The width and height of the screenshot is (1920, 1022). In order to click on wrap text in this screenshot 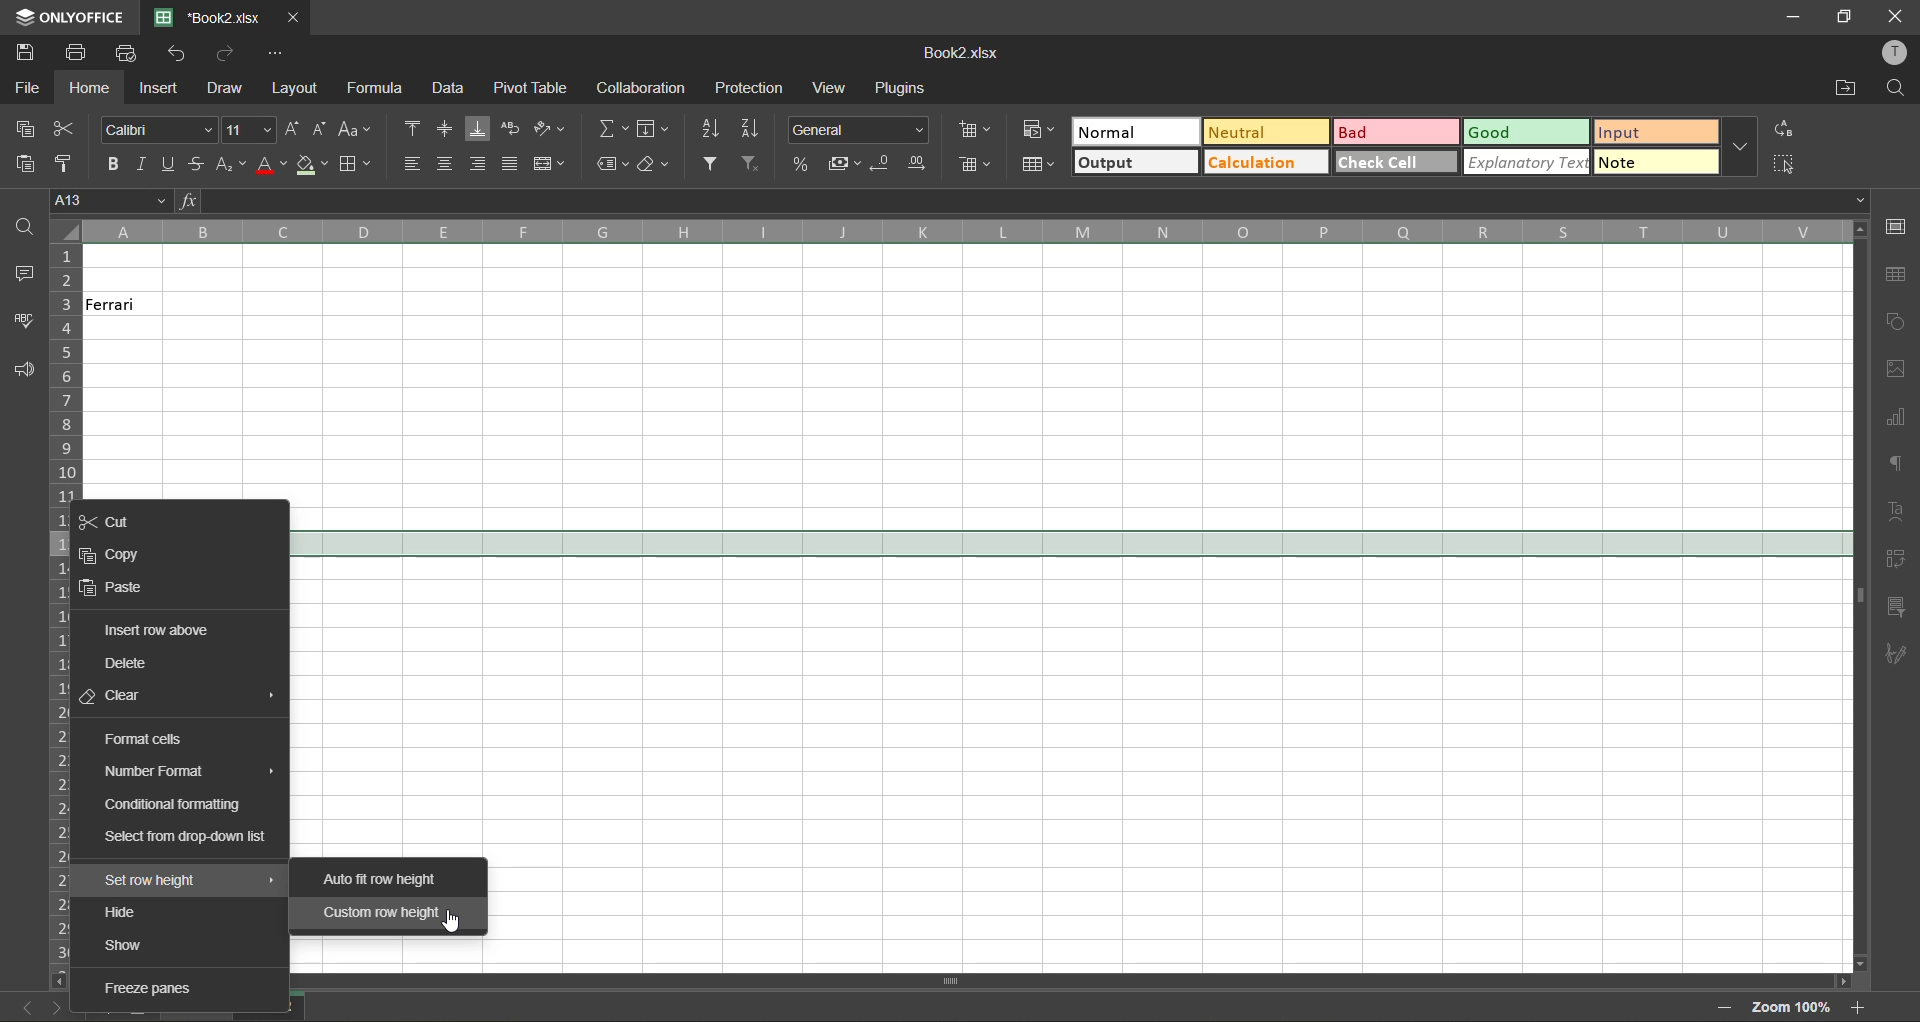, I will do `click(509, 128)`.